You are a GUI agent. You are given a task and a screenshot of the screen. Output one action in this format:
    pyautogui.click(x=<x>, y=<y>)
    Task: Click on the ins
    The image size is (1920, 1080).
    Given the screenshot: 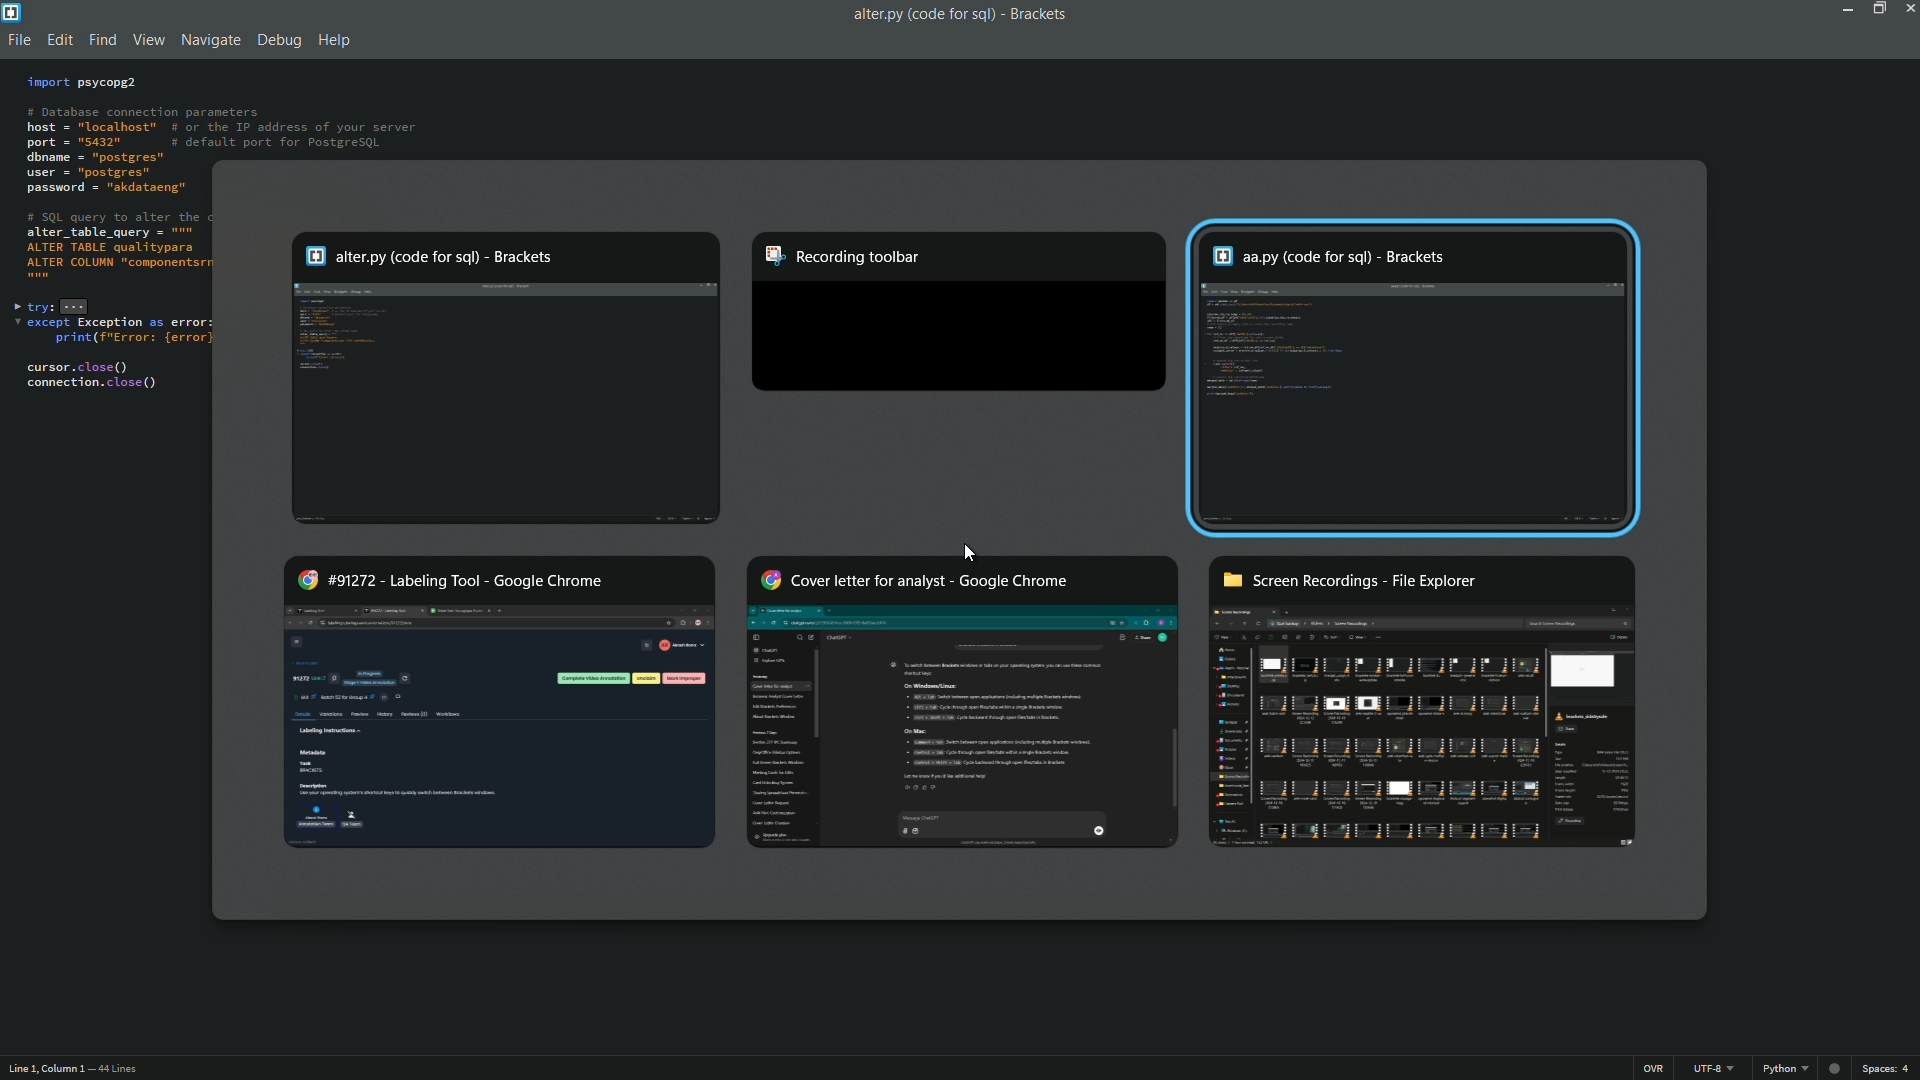 What is the action you would take?
    pyautogui.click(x=1654, y=1068)
    